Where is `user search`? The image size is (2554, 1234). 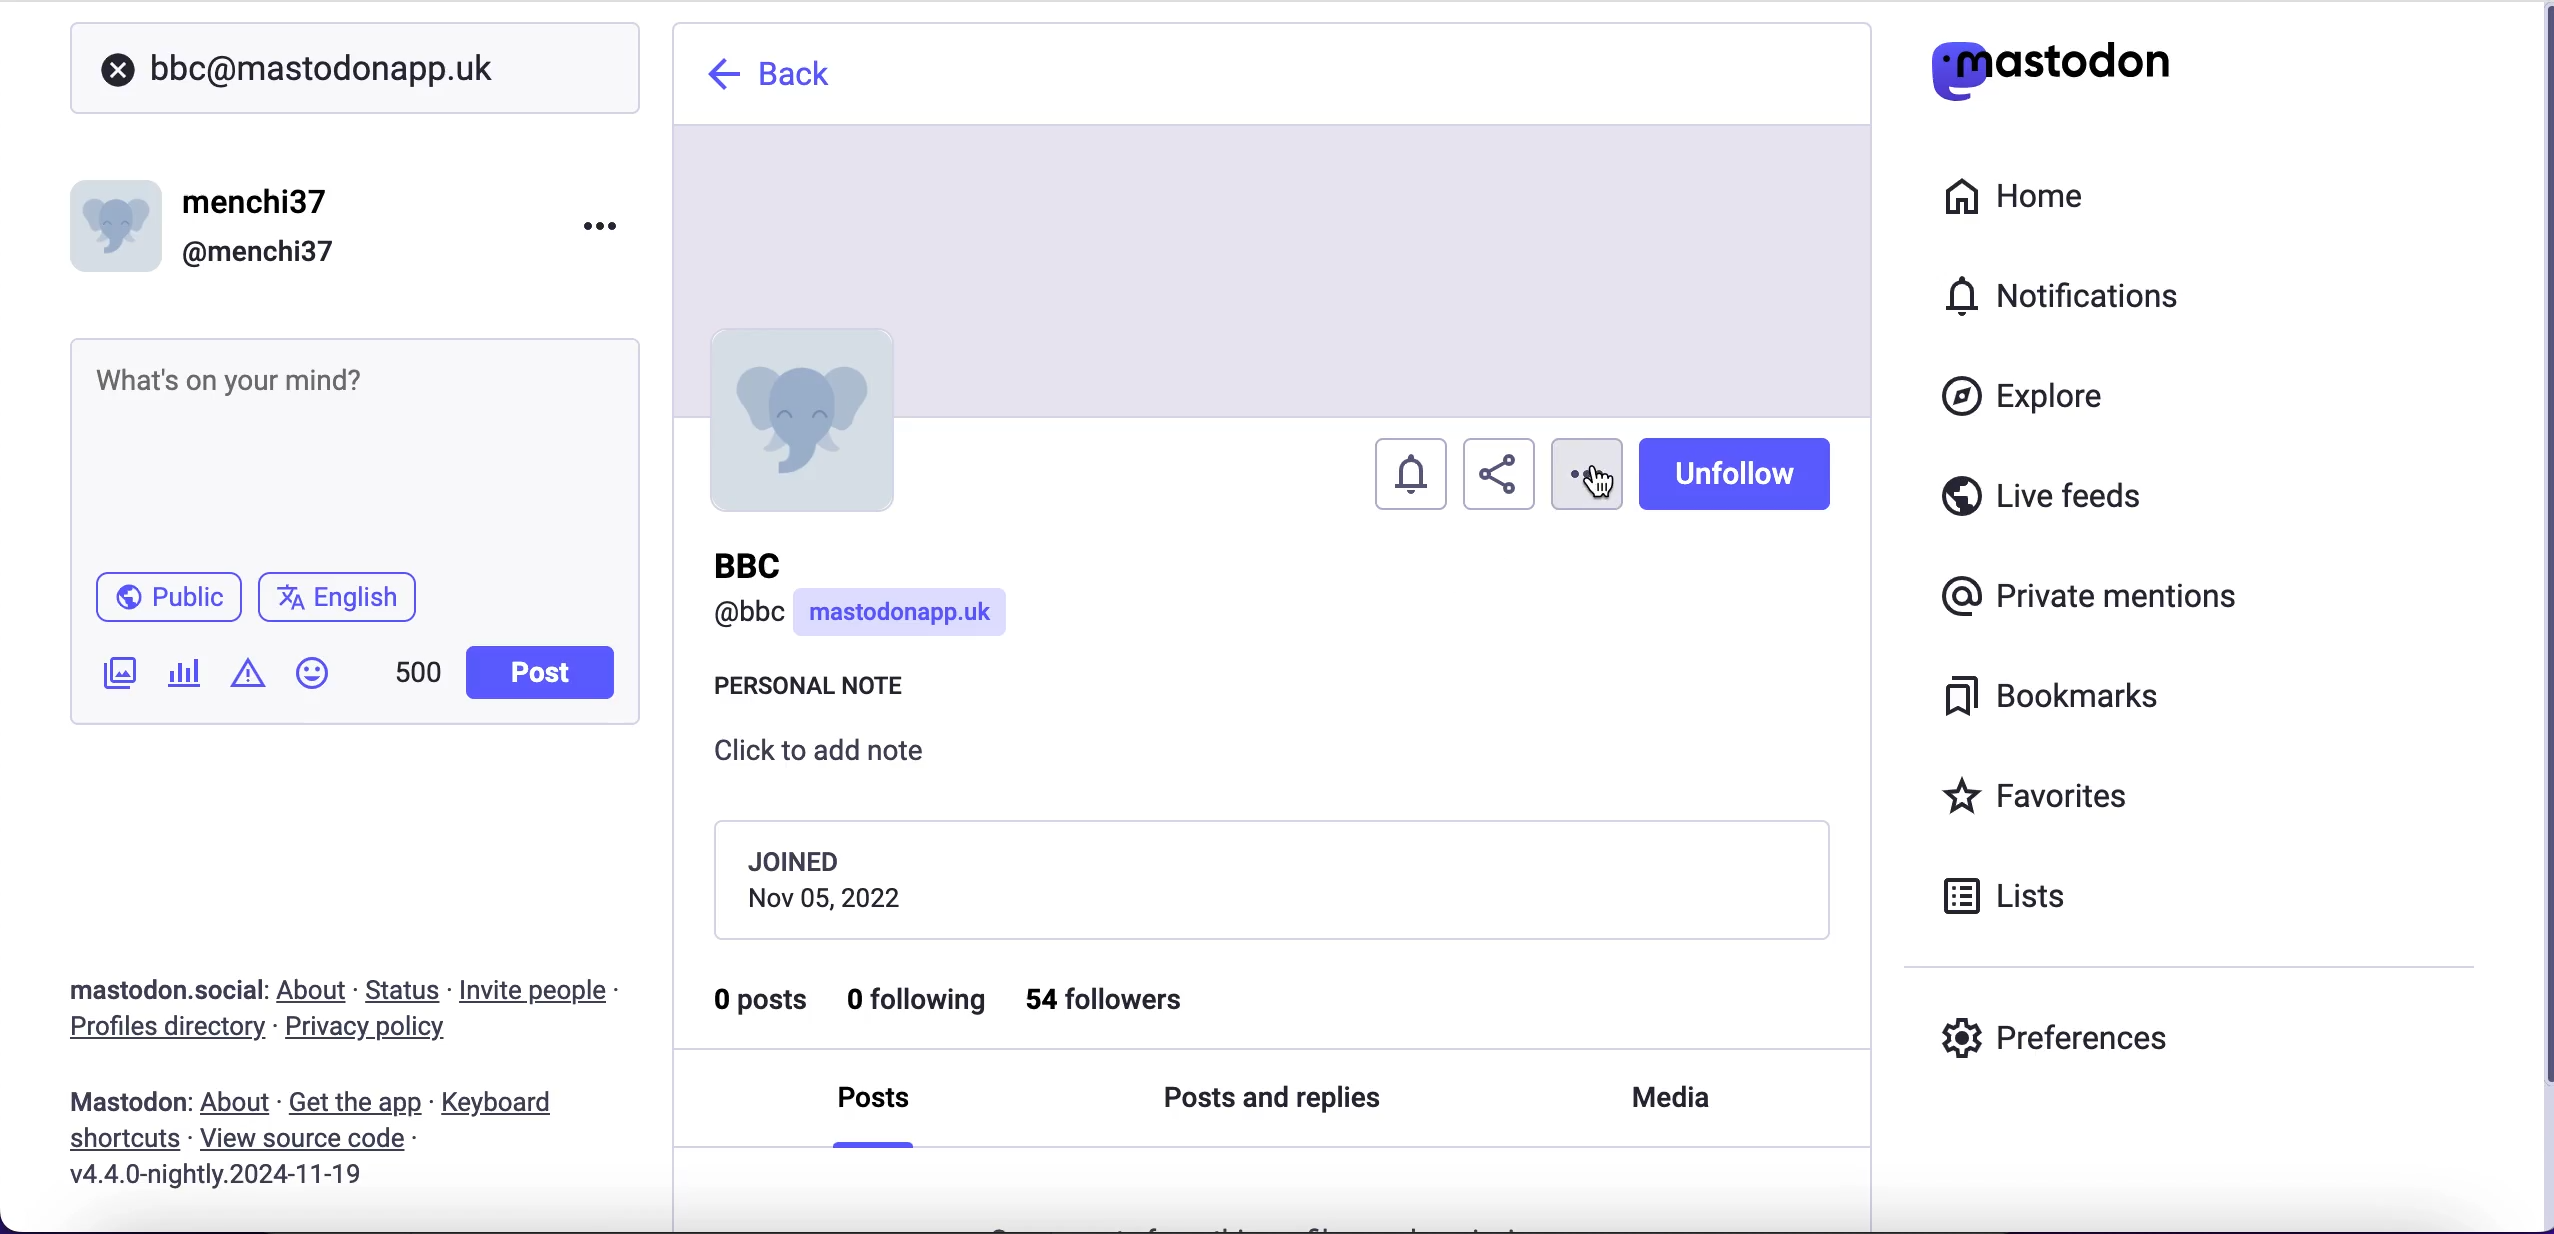 user search is located at coordinates (354, 68).